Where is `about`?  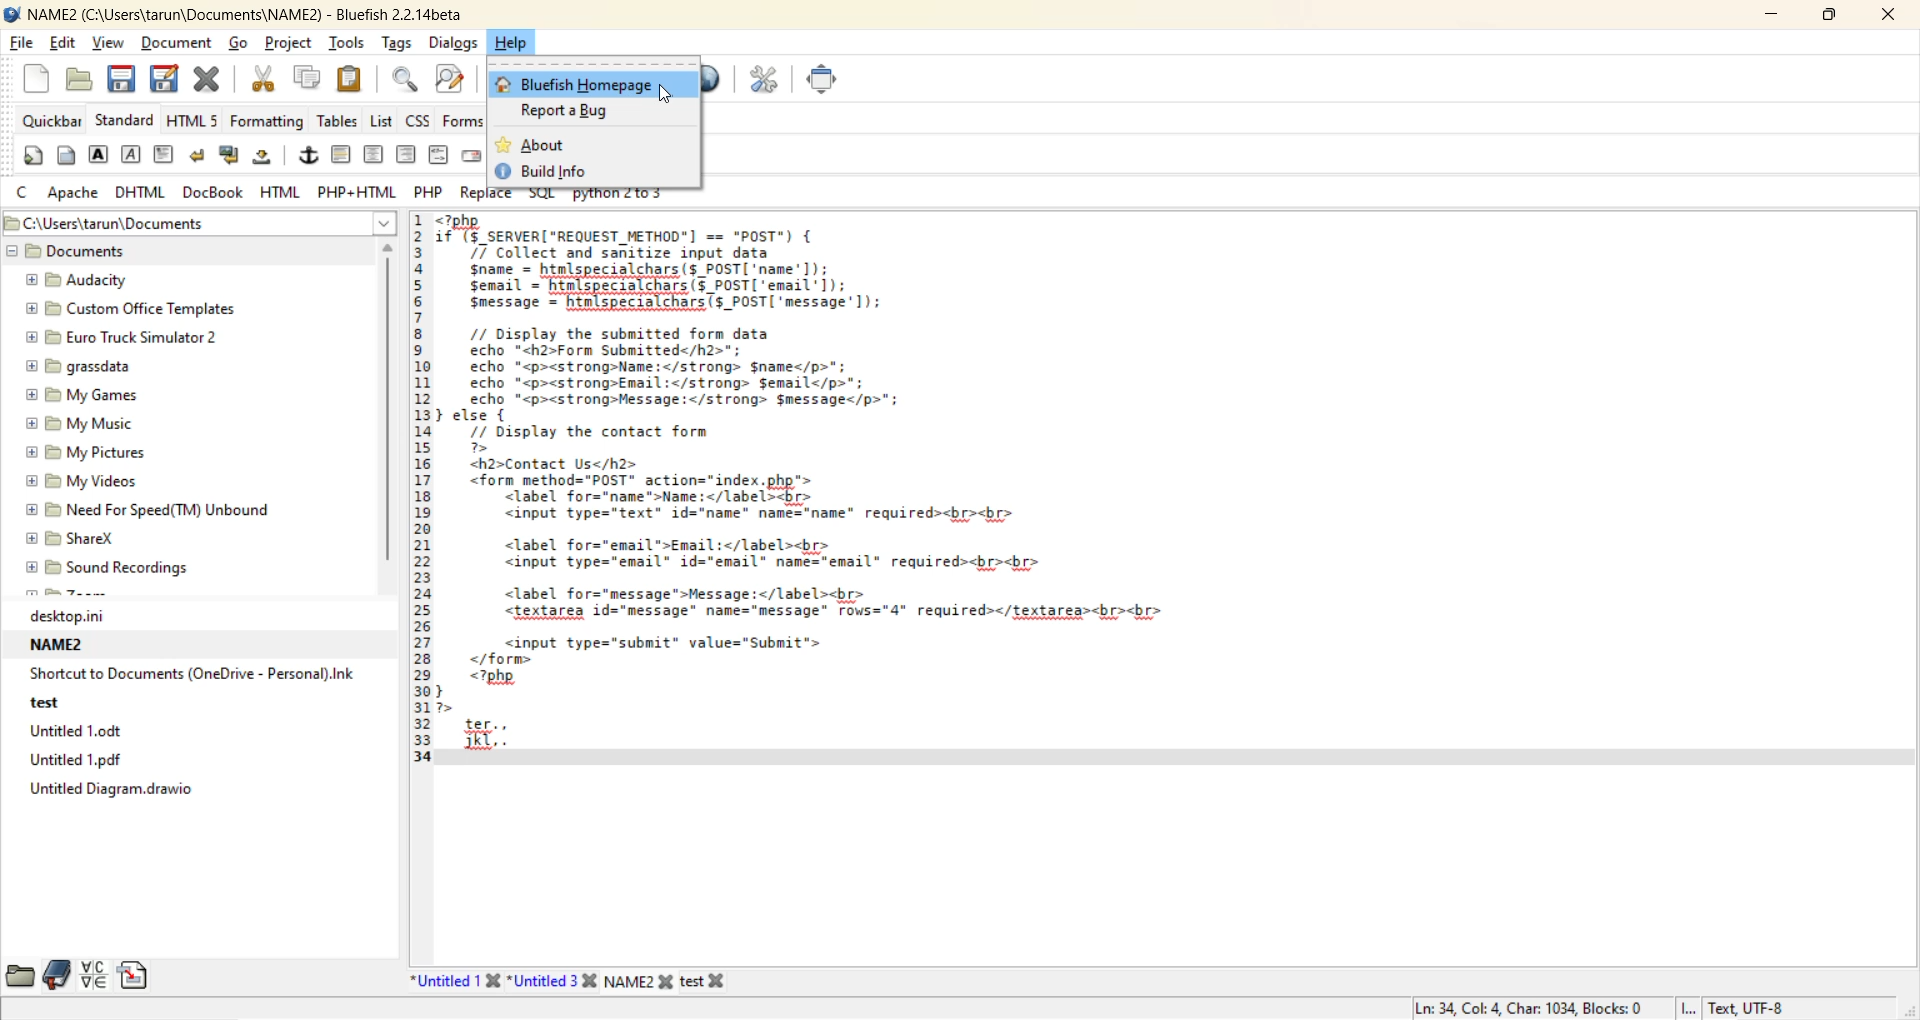 about is located at coordinates (530, 146).